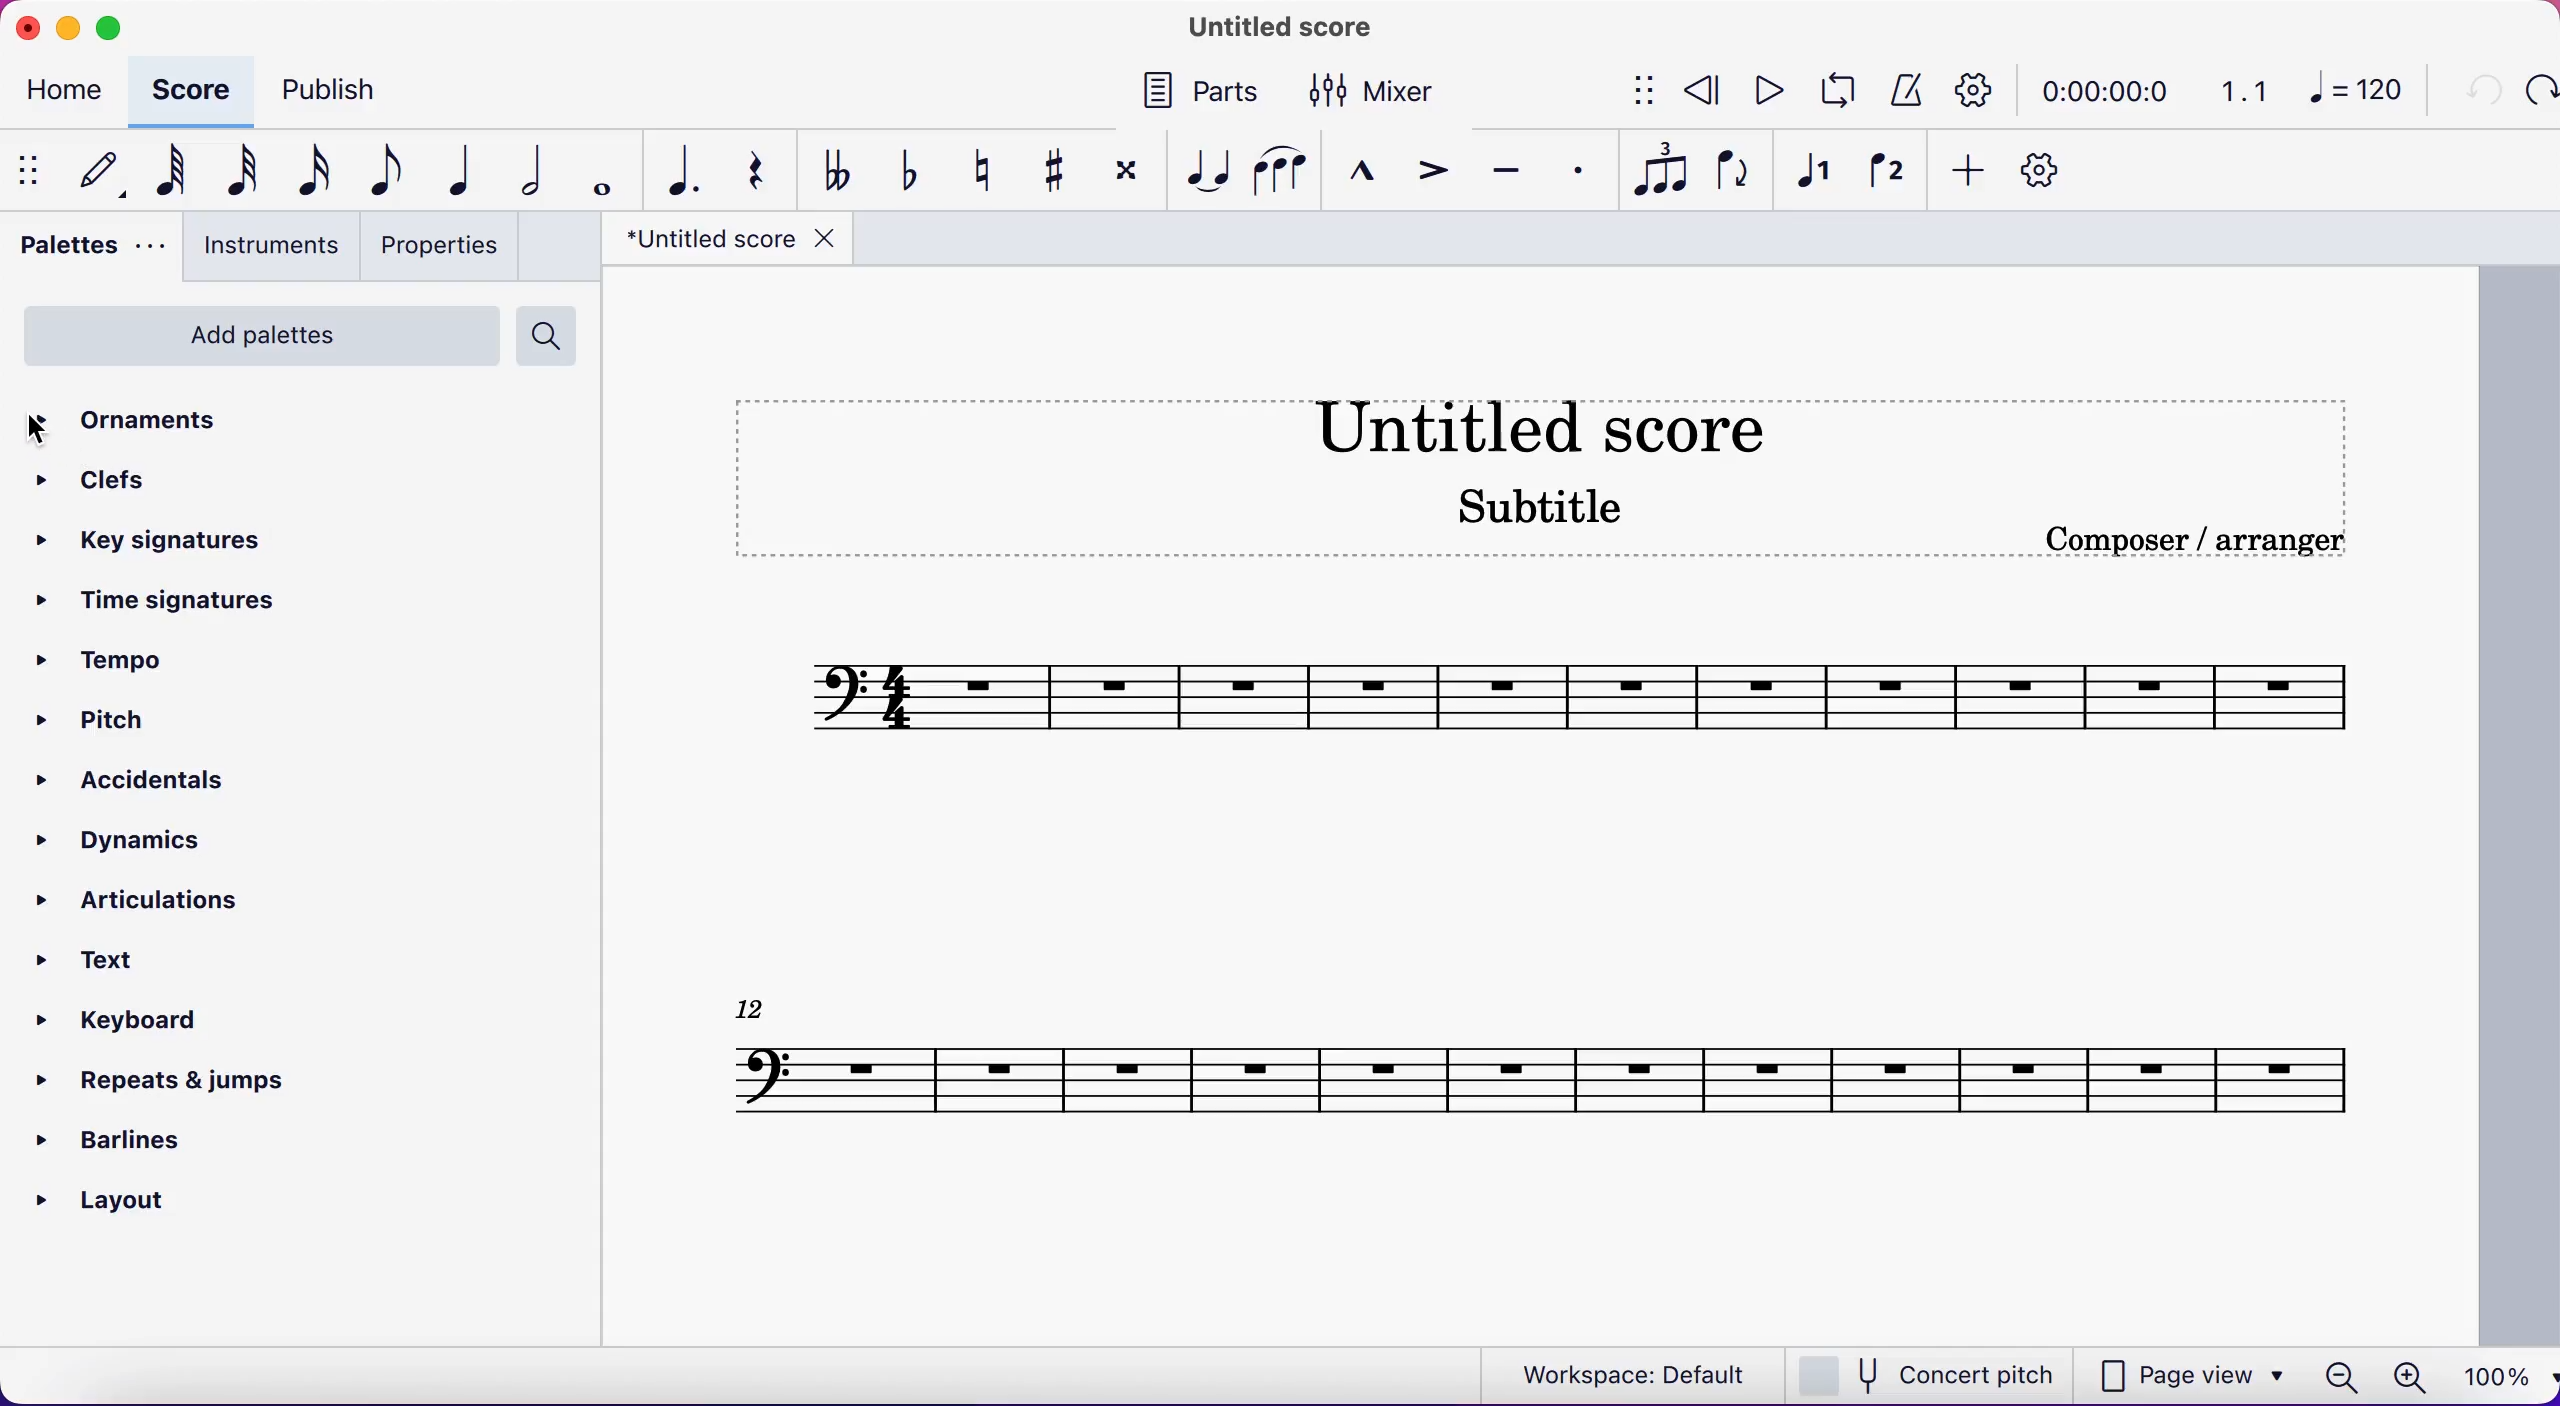  Describe the element at coordinates (1123, 176) in the screenshot. I see `toggle double sharp` at that location.